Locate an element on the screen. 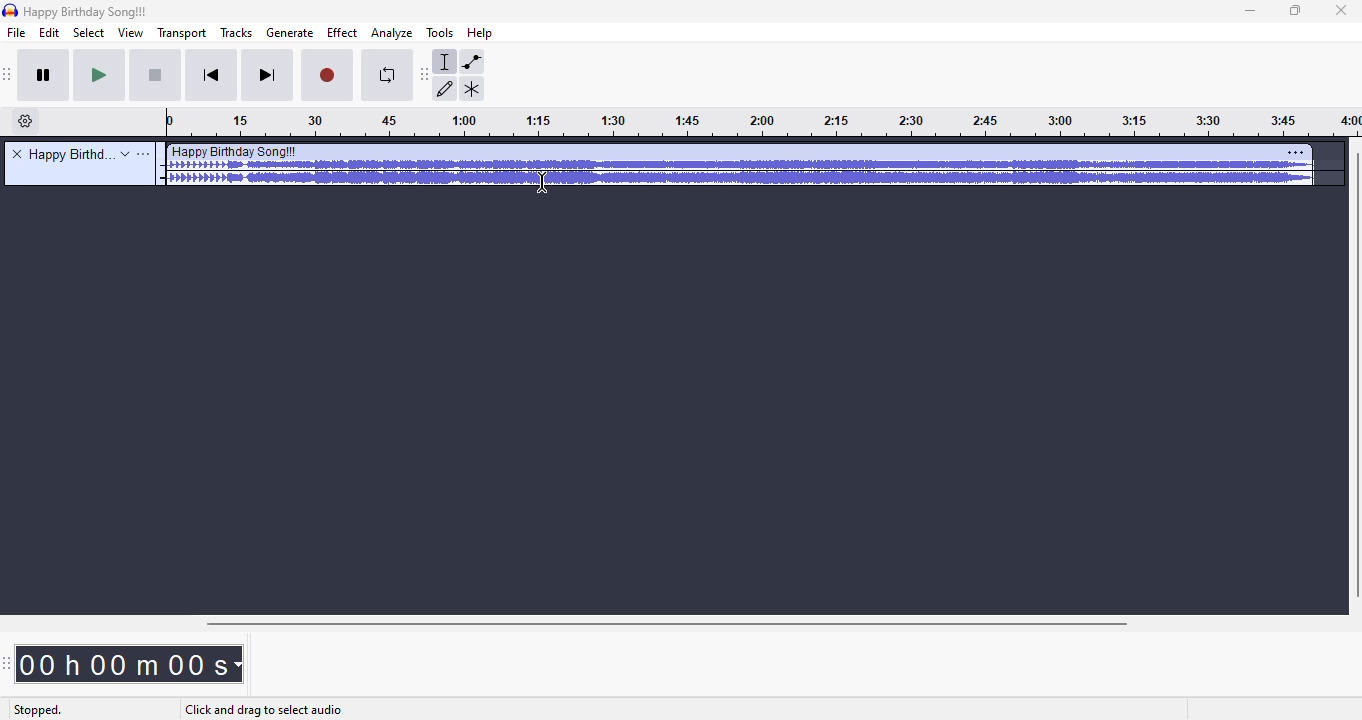 This screenshot has height=720, width=1362. delete track is located at coordinates (17, 153).